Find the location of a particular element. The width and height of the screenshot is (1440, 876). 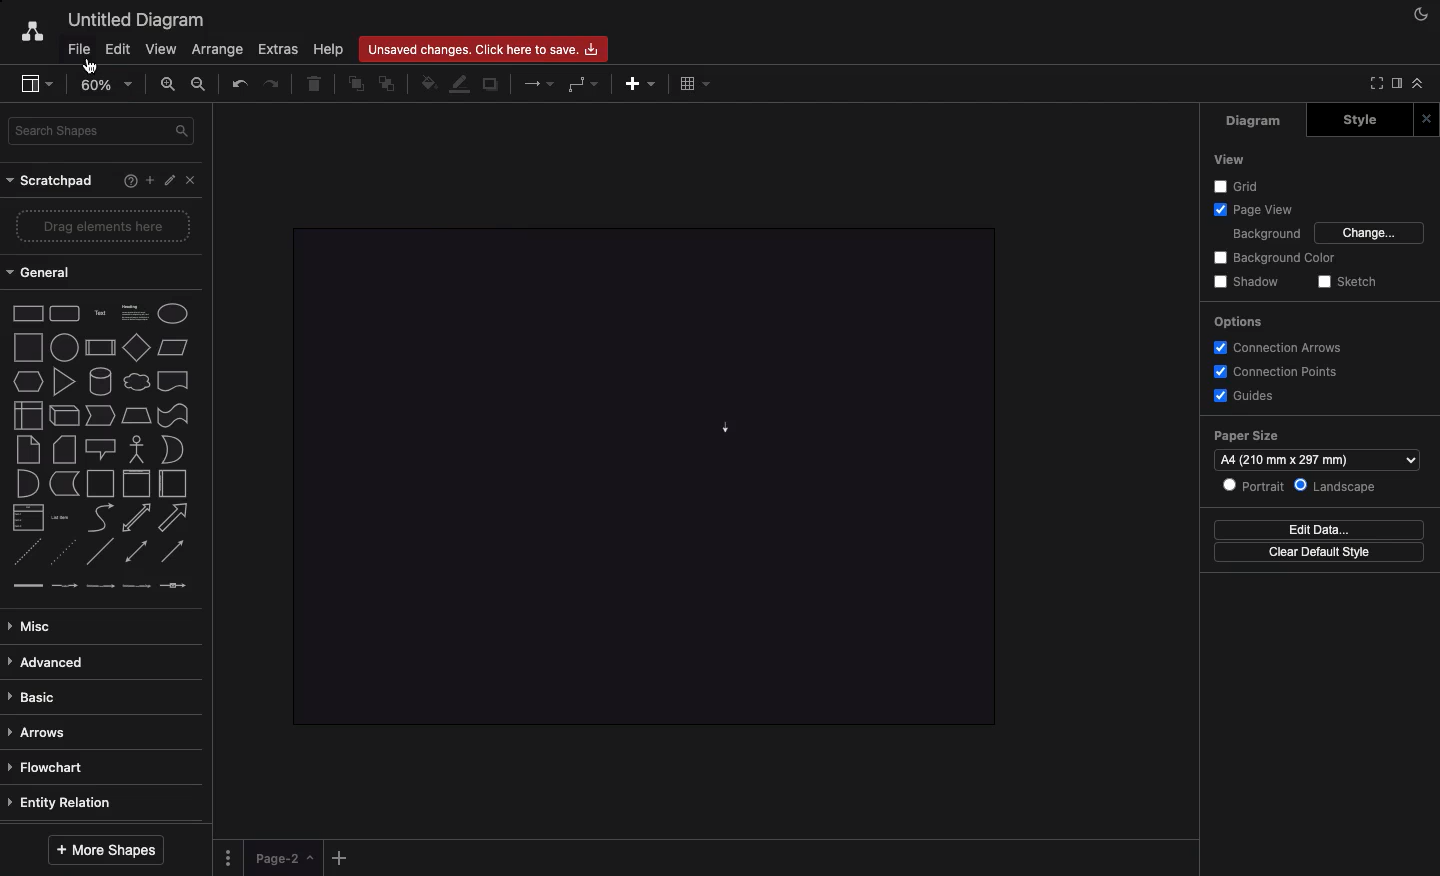

Collapse is located at coordinates (1418, 82).